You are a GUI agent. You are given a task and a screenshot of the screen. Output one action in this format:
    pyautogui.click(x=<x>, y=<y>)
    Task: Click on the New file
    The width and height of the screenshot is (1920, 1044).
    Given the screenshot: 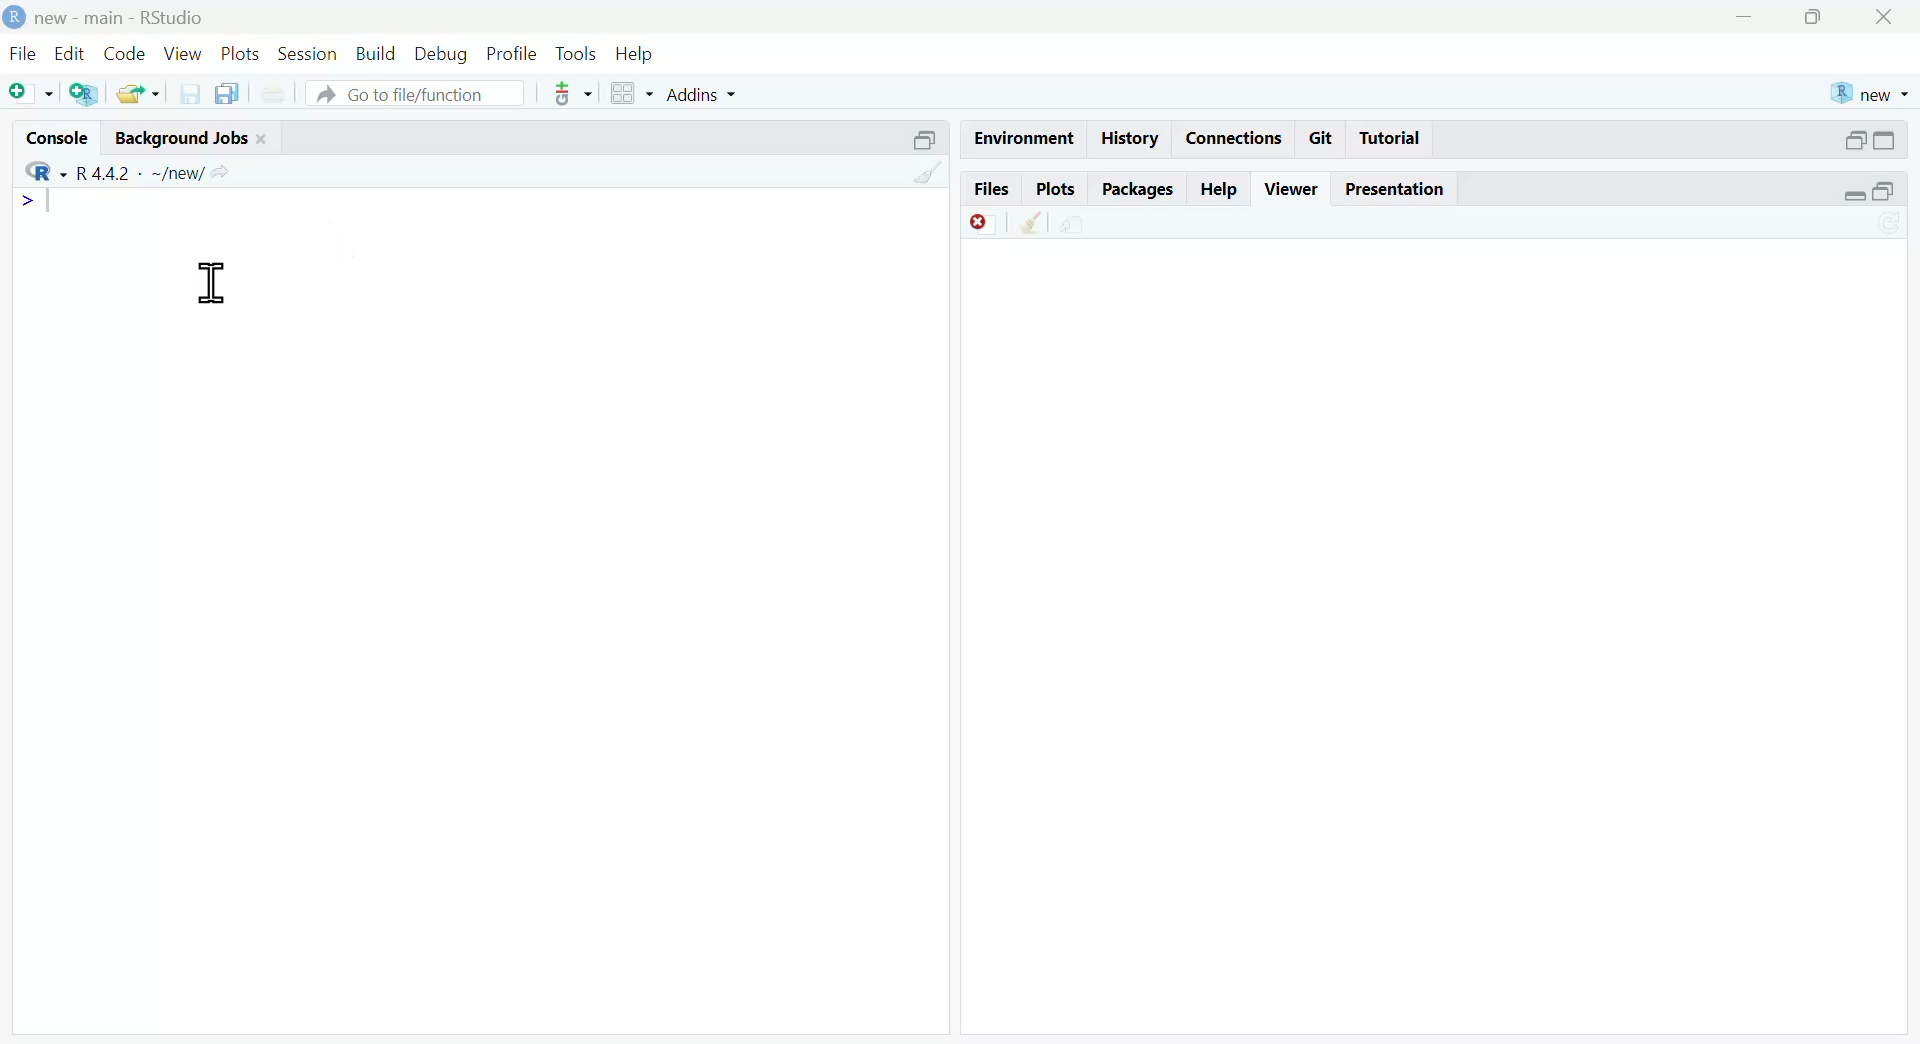 What is the action you would take?
    pyautogui.click(x=29, y=96)
    